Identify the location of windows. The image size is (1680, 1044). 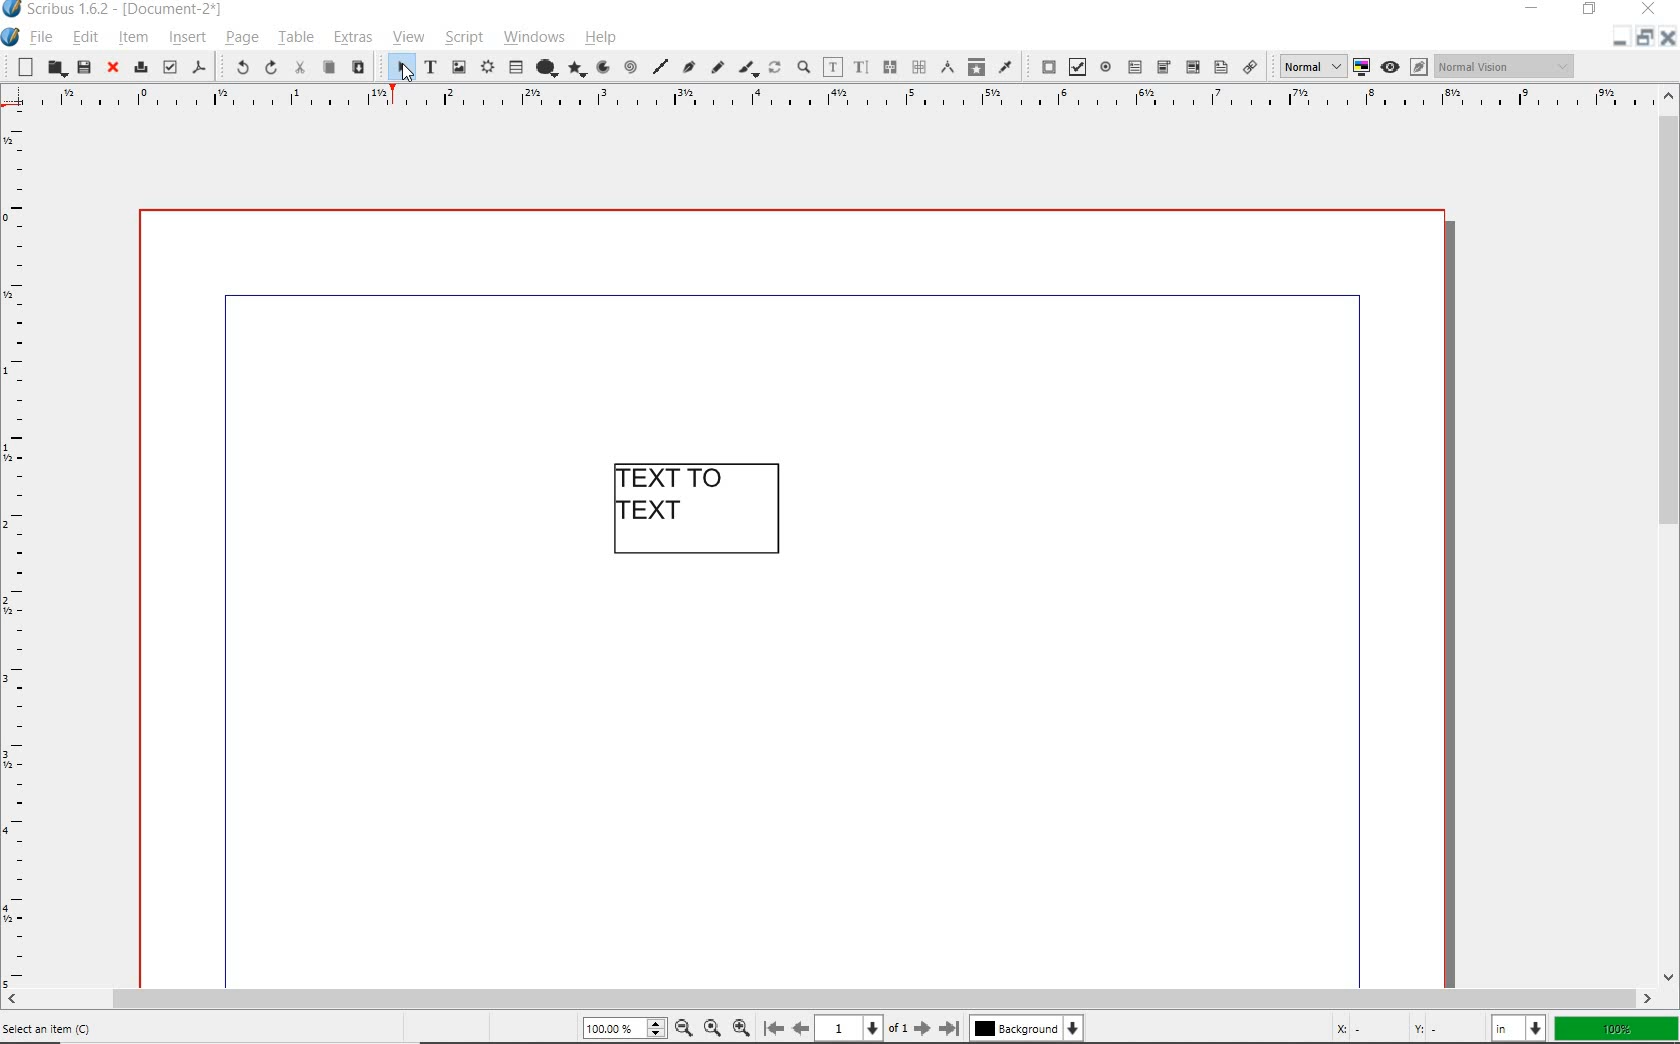
(534, 38).